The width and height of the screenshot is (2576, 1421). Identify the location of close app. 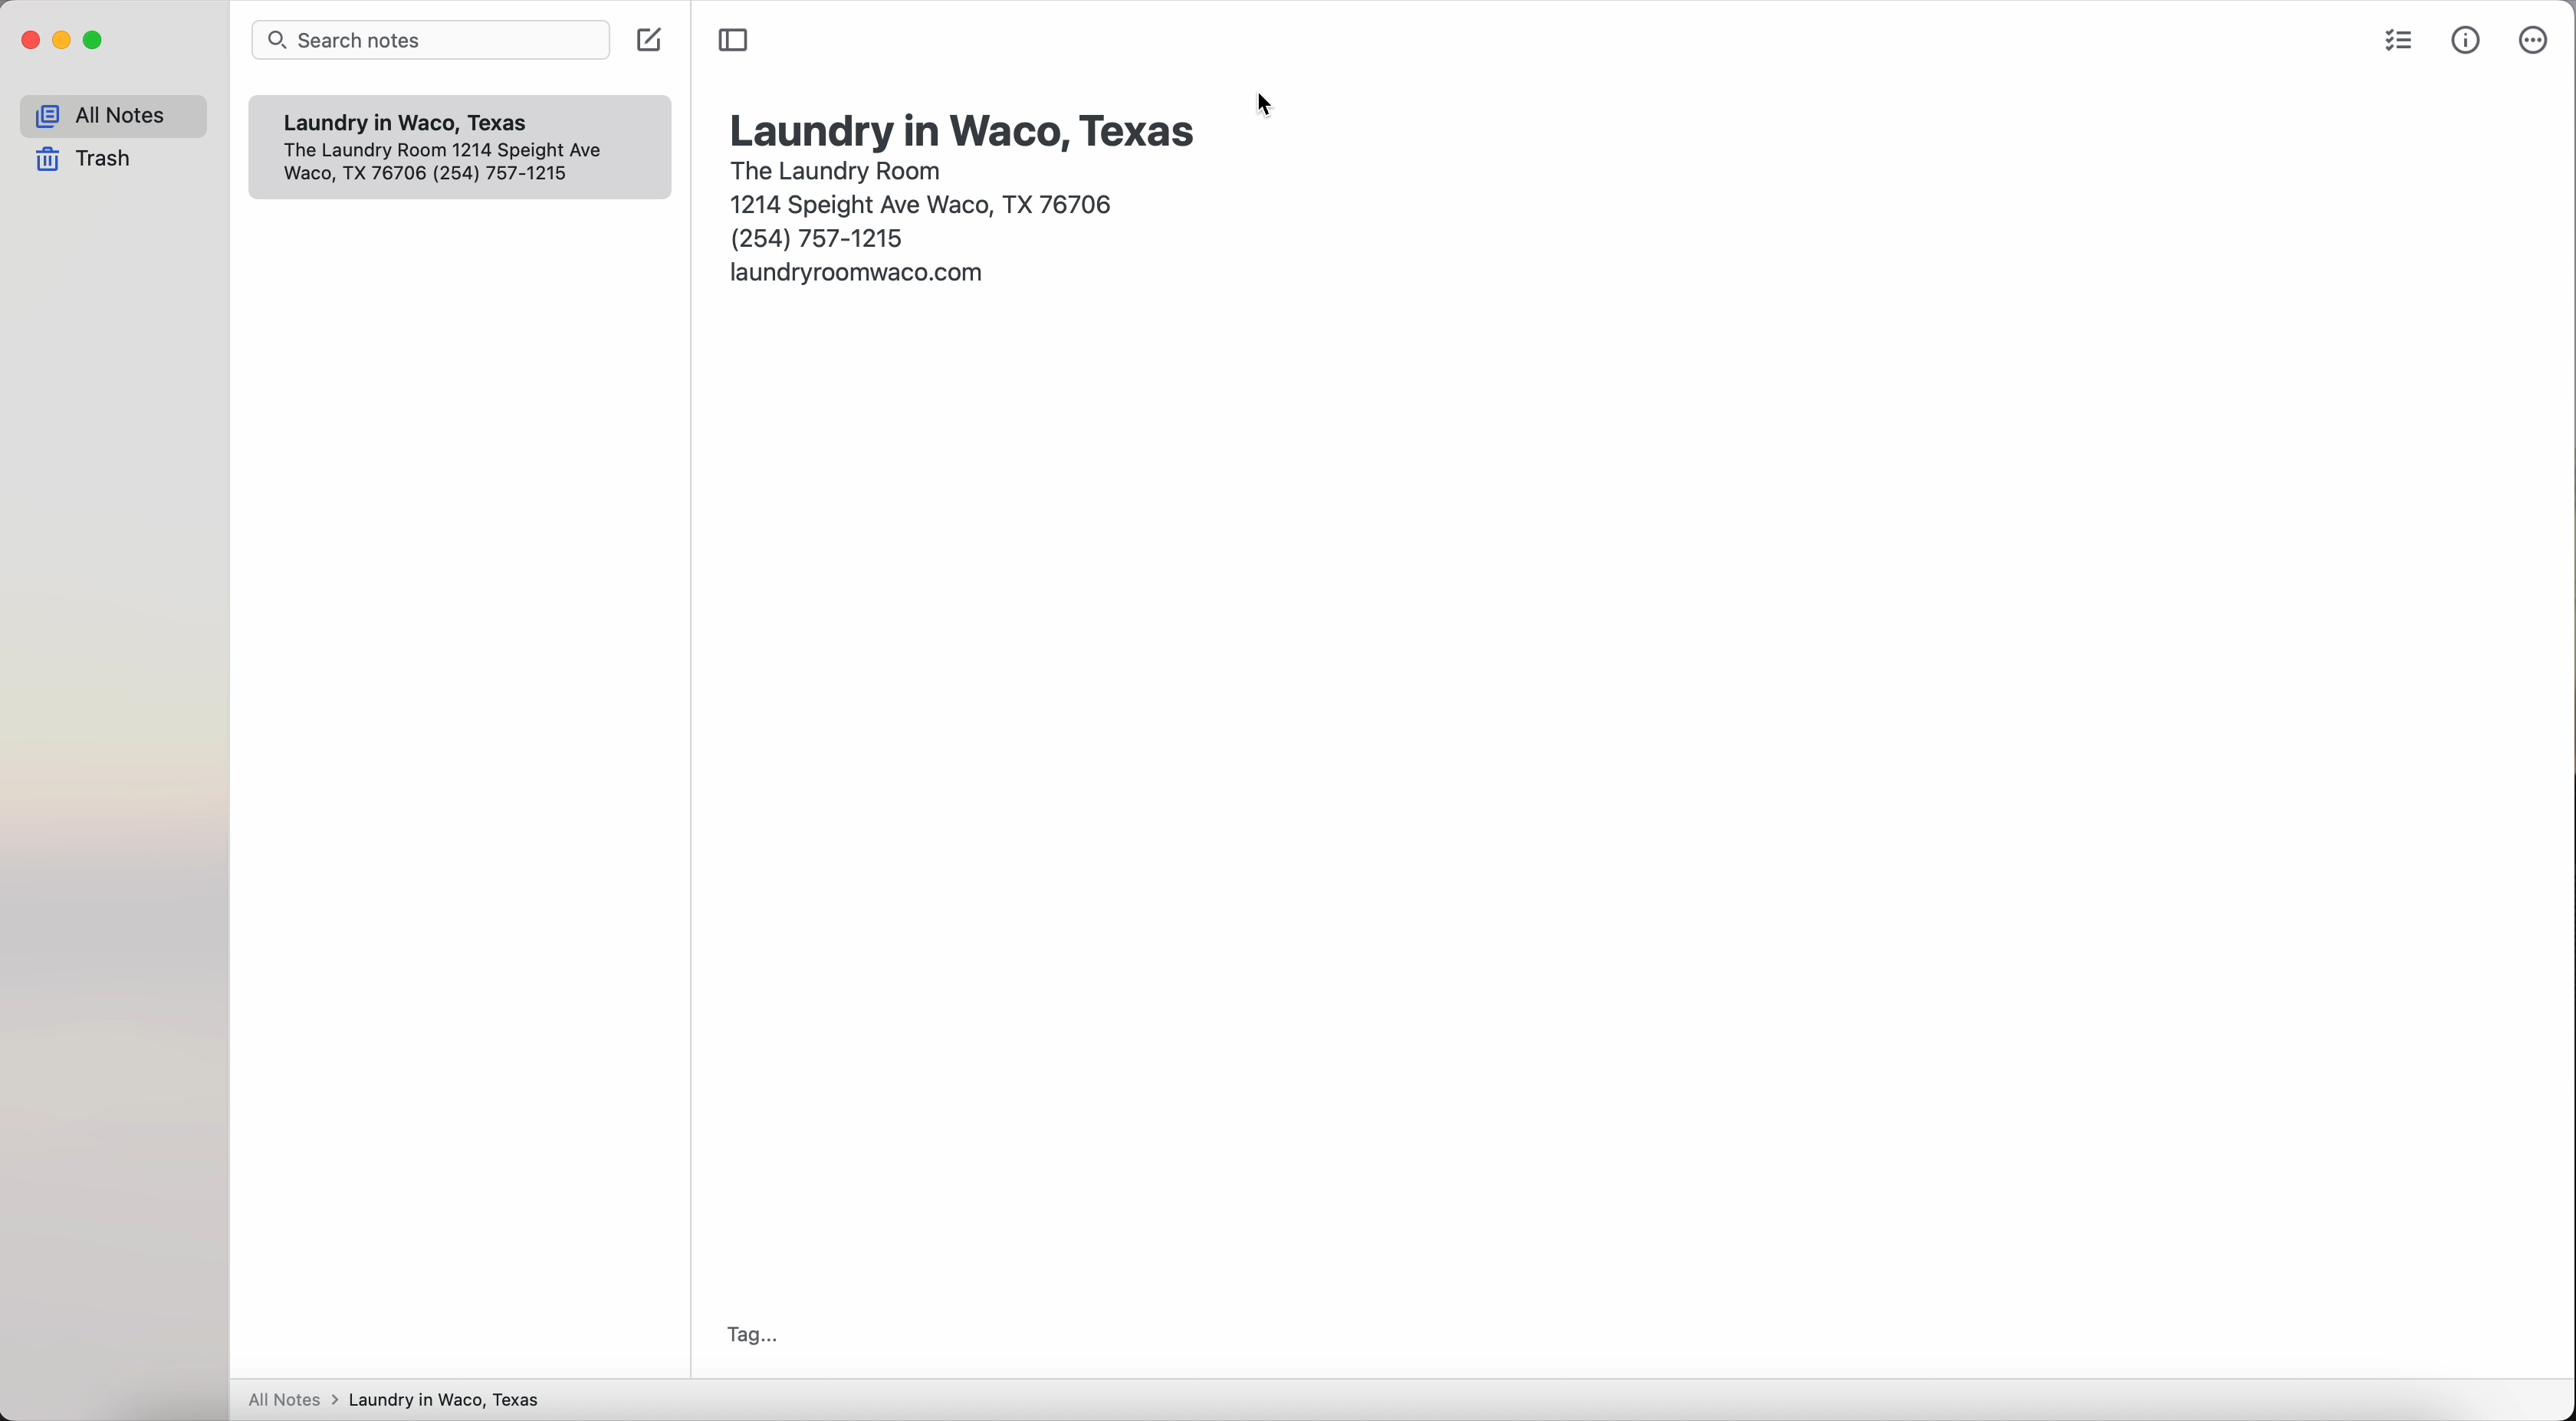
(31, 41).